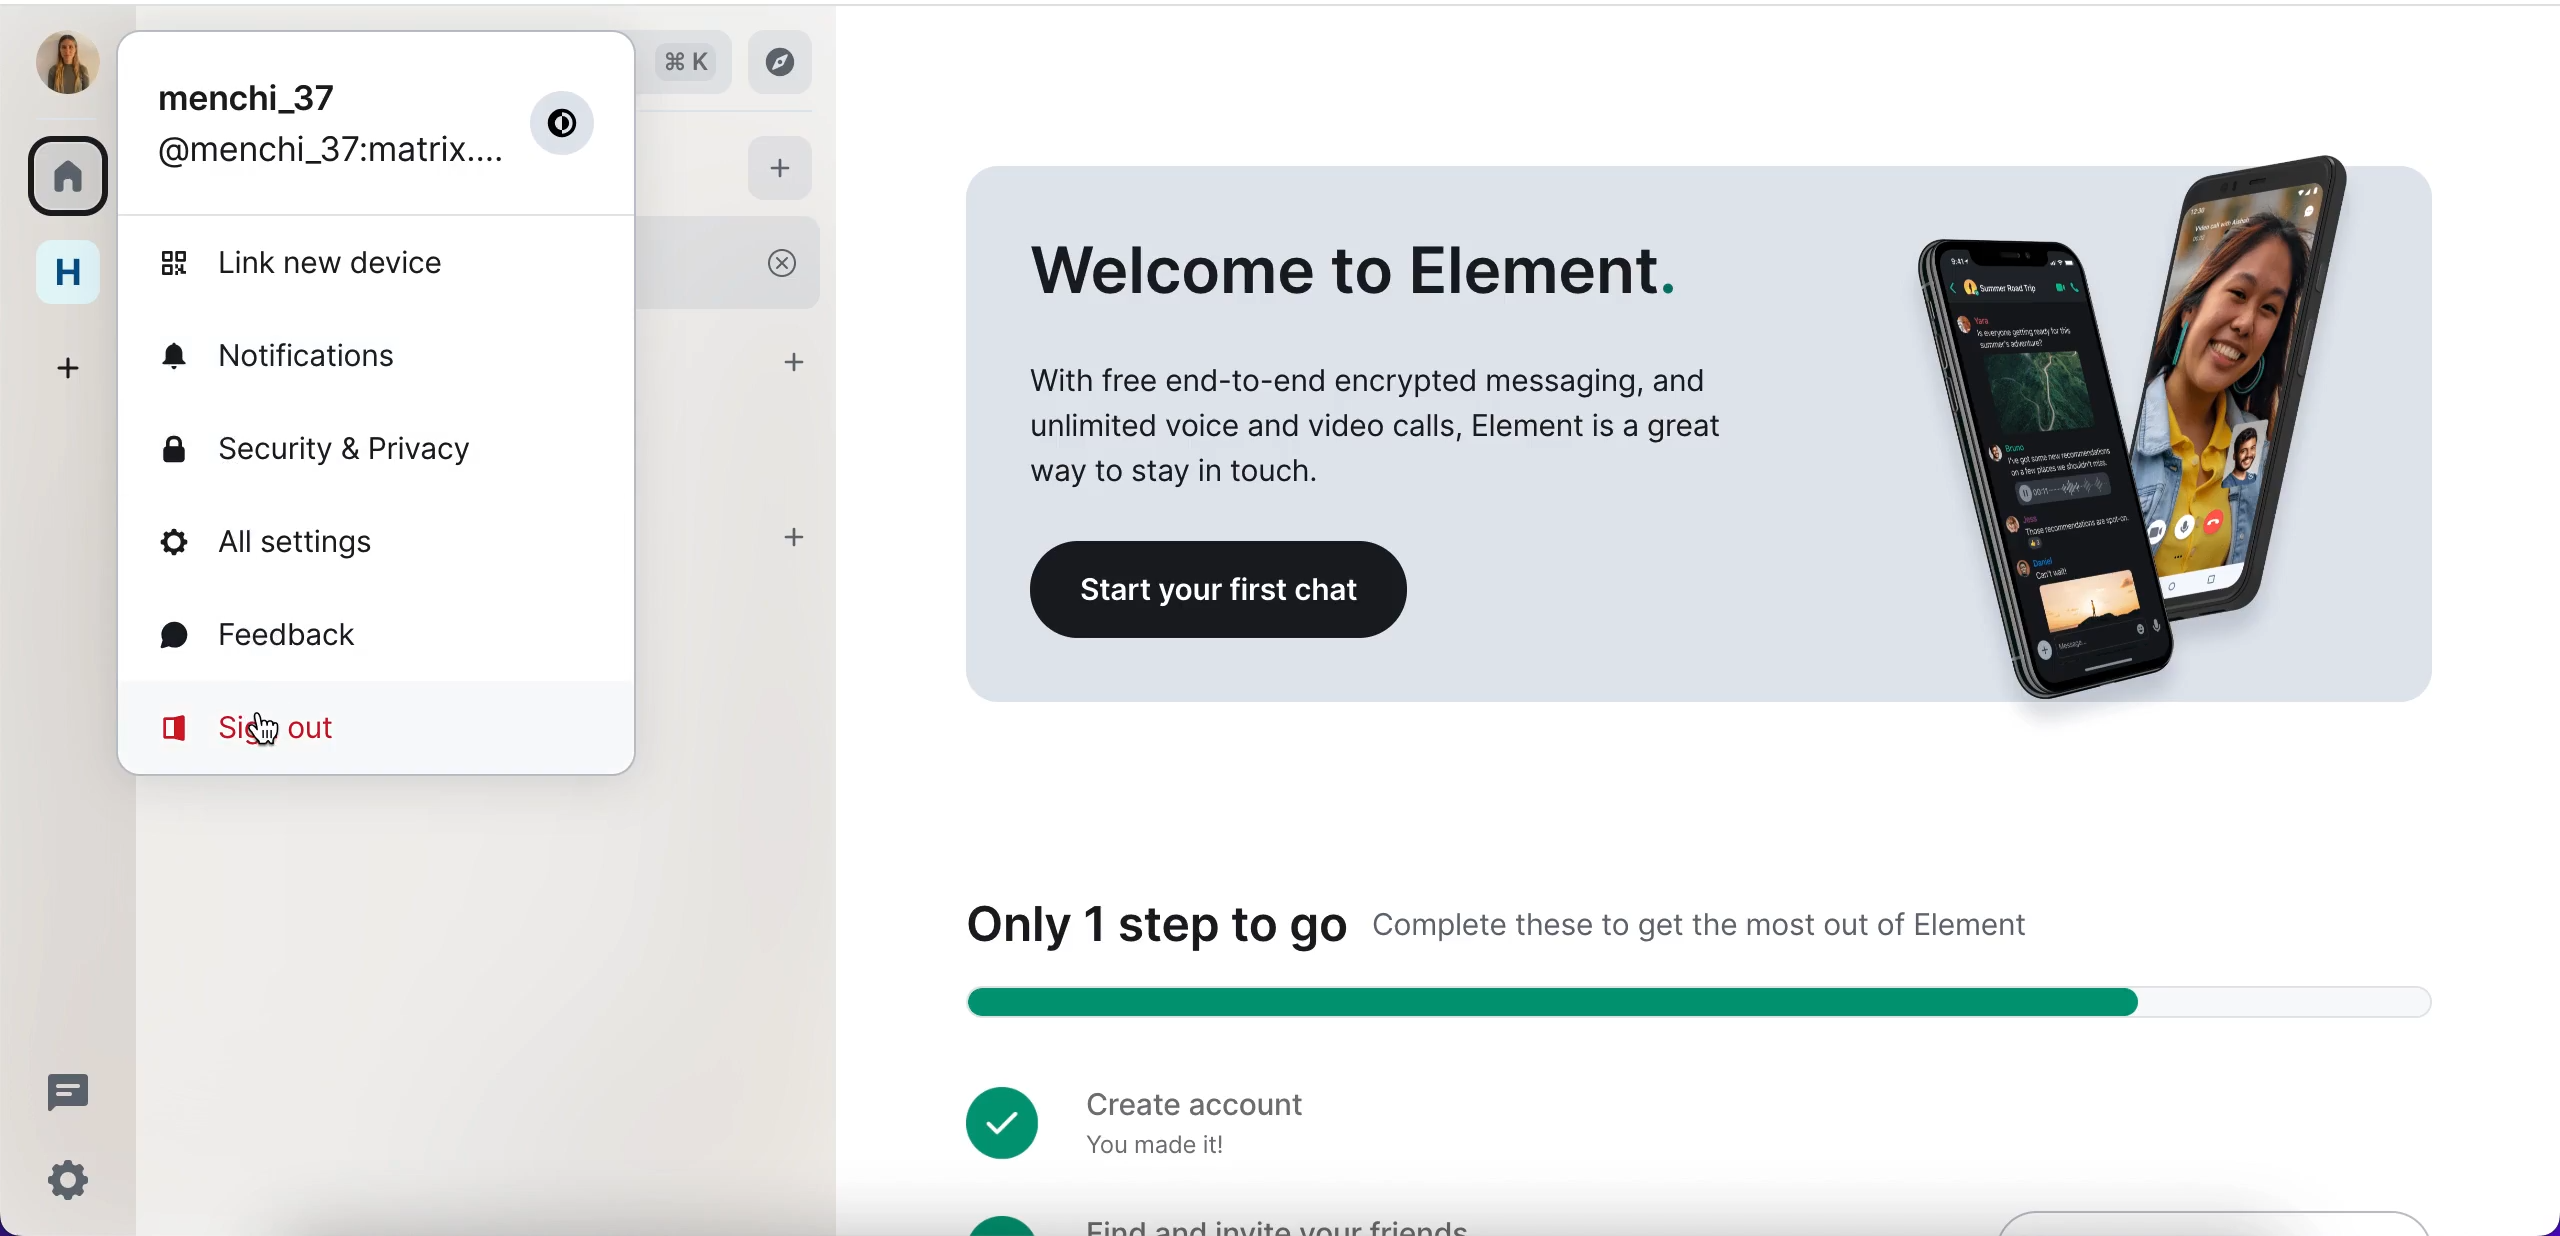 The image size is (2560, 1236). I want to click on rooms, so click(74, 171).